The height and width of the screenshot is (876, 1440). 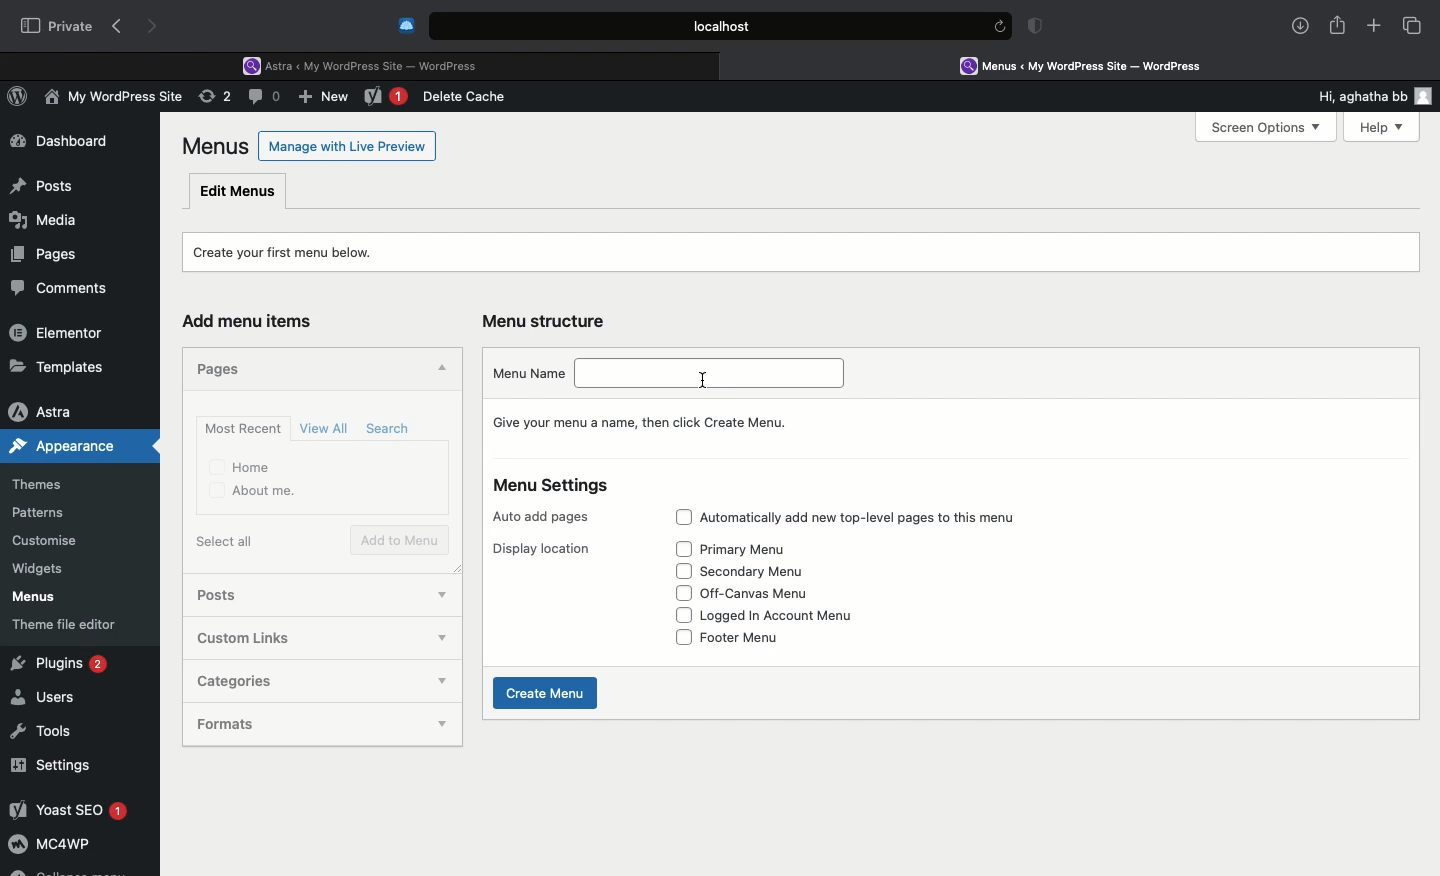 What do you see at coordinates (57, 25) in the screenshot?
I see `Private` at bounding box center [57, 25].